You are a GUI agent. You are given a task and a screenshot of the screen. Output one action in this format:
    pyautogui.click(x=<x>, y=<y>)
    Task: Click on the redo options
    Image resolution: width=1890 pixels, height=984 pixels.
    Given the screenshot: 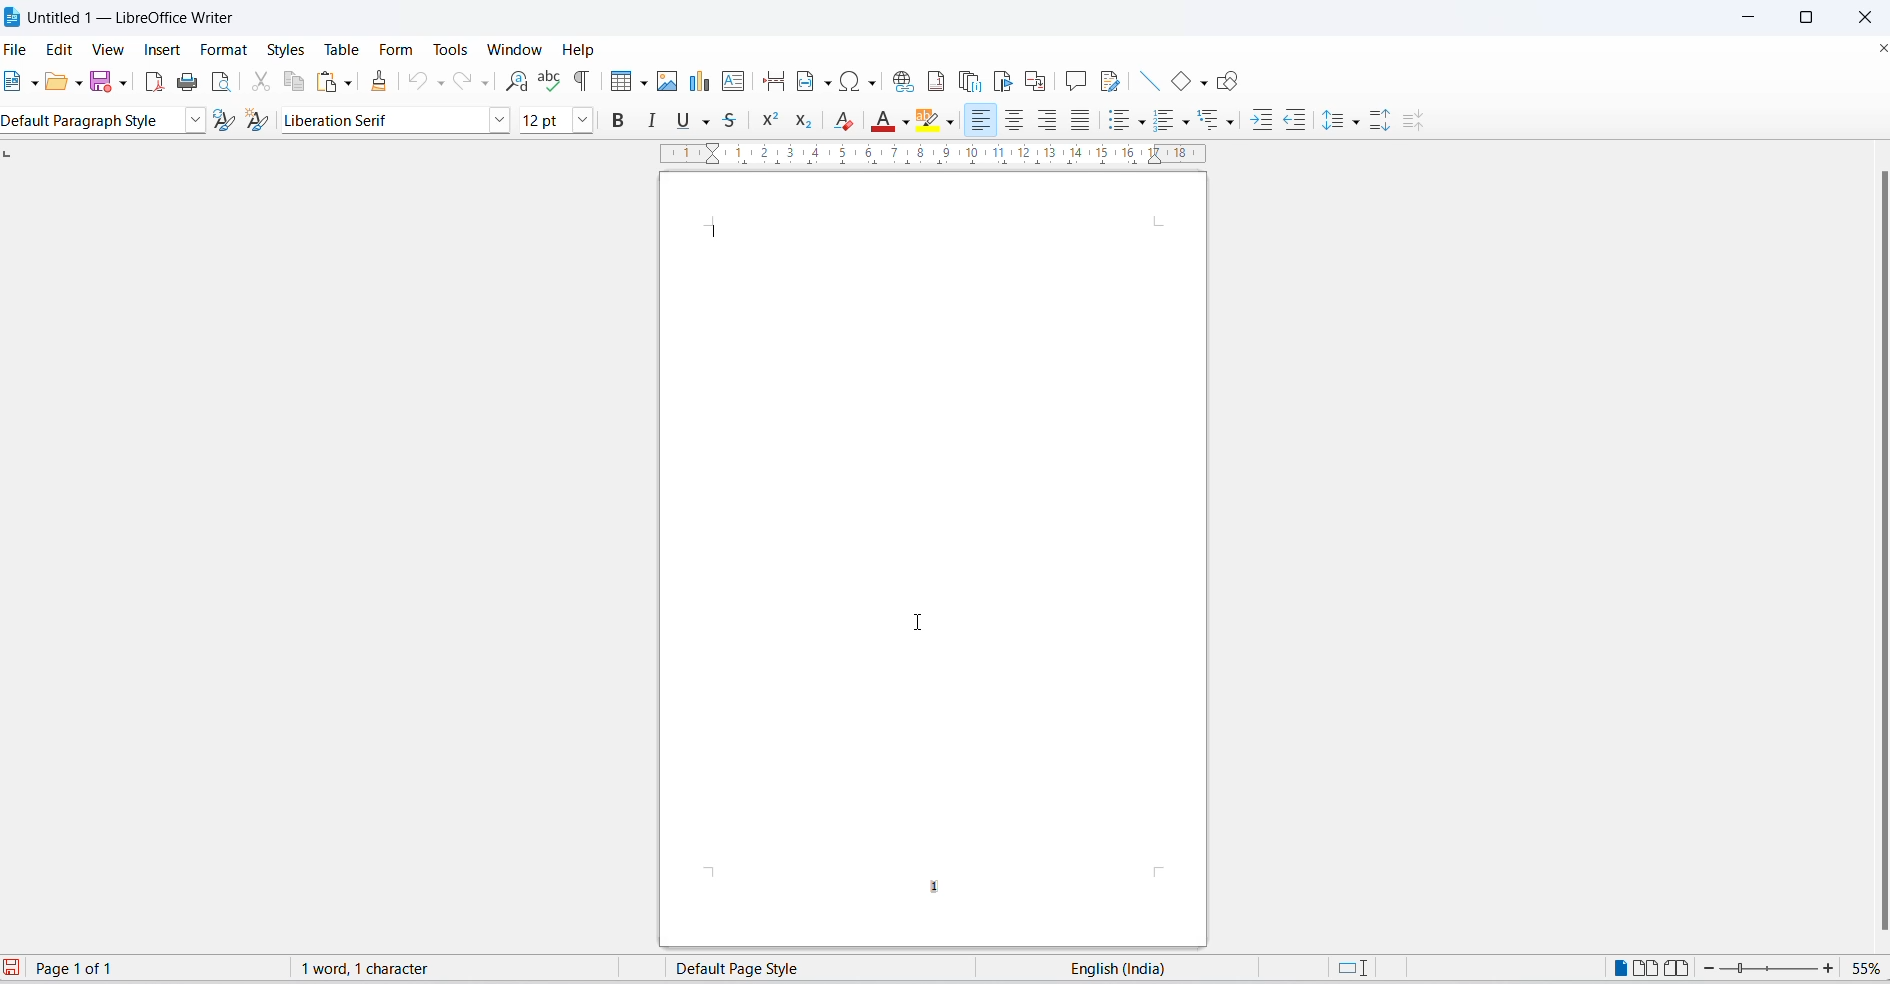 What is the action you would take?
    pyautogui.click(x=485, y=82)
    